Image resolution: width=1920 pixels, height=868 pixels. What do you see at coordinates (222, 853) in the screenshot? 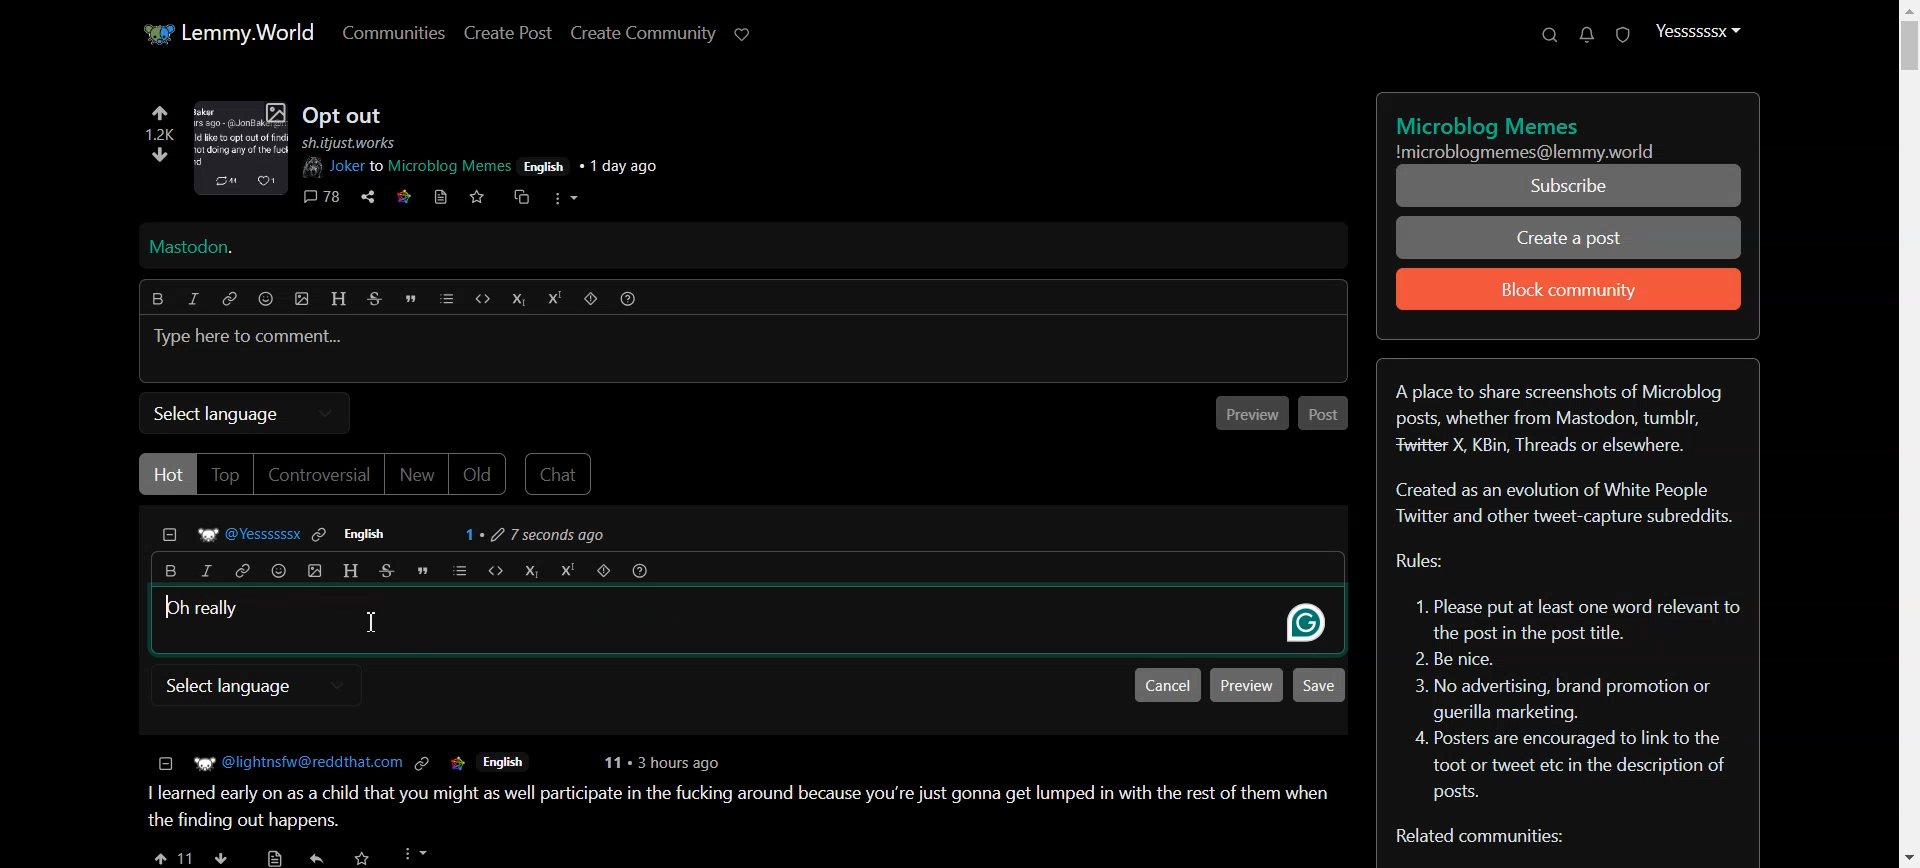
I see `downvote` at bounding box center [222, 853].